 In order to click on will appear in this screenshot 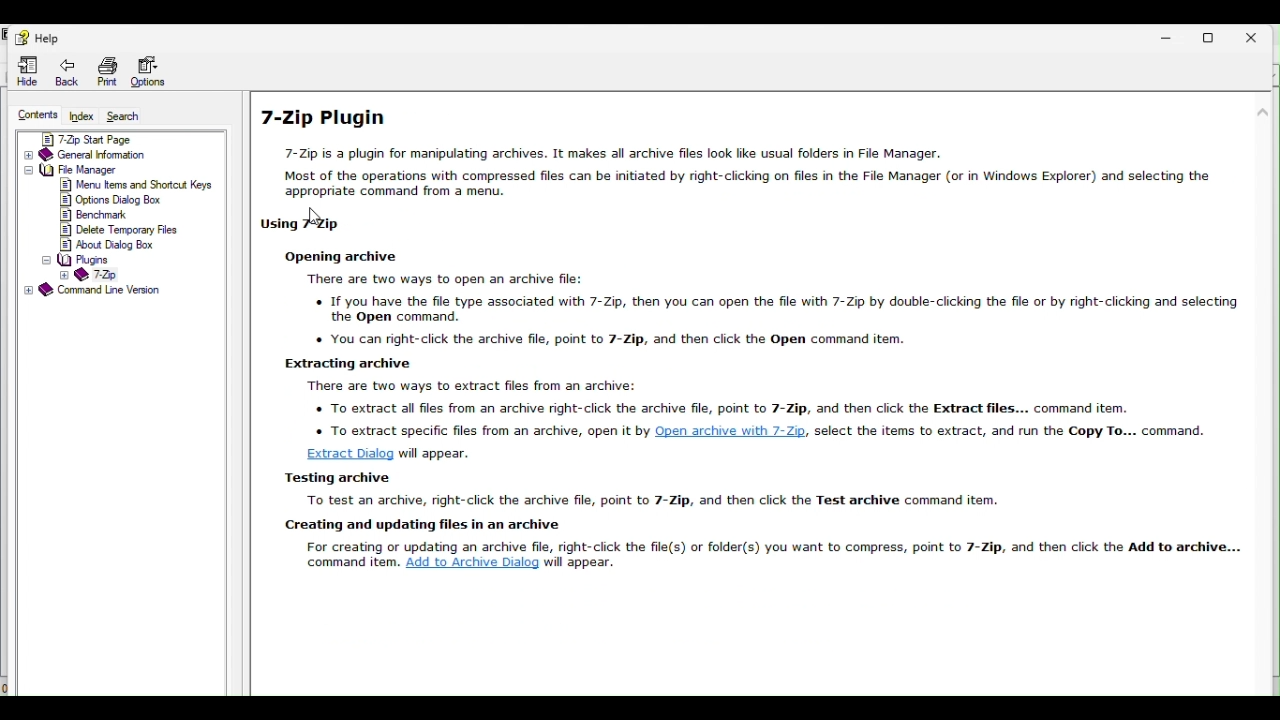, I will do `click(434, 454)`.